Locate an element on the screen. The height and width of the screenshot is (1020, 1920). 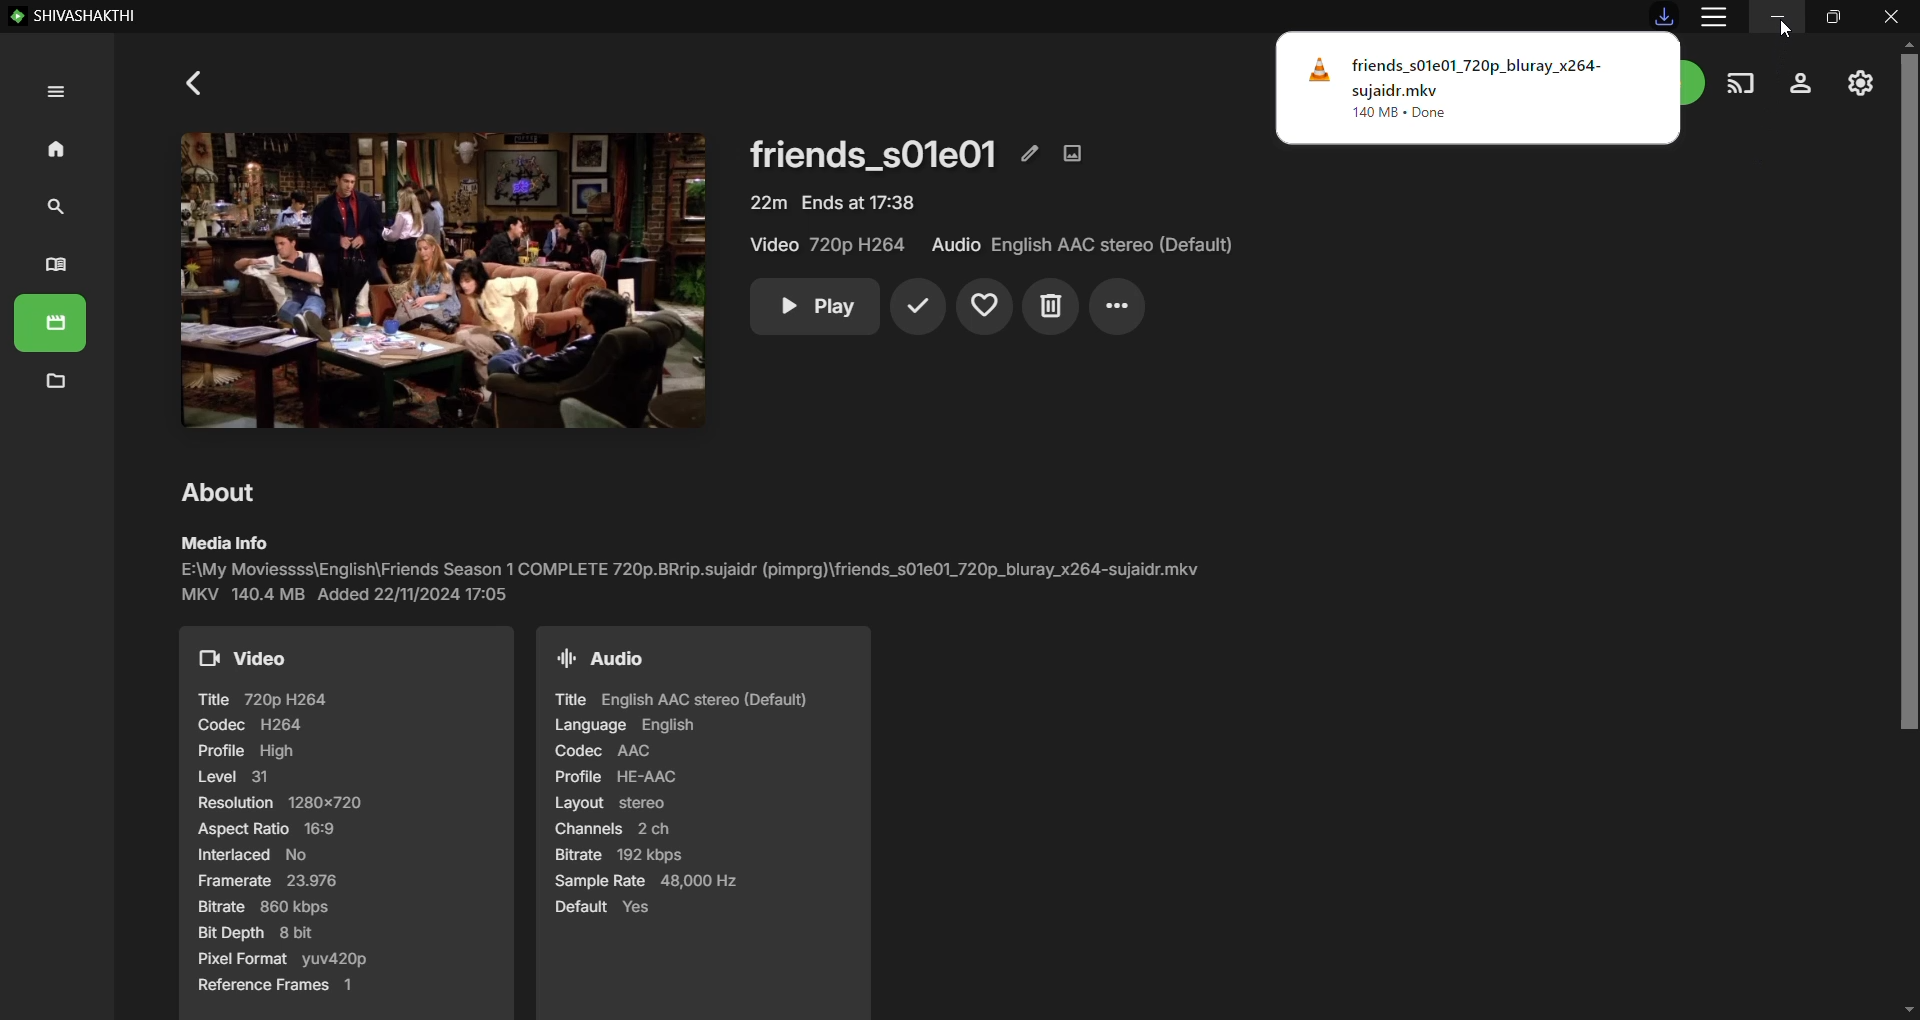
Add to Favorites is located at coordinates (986, 307).